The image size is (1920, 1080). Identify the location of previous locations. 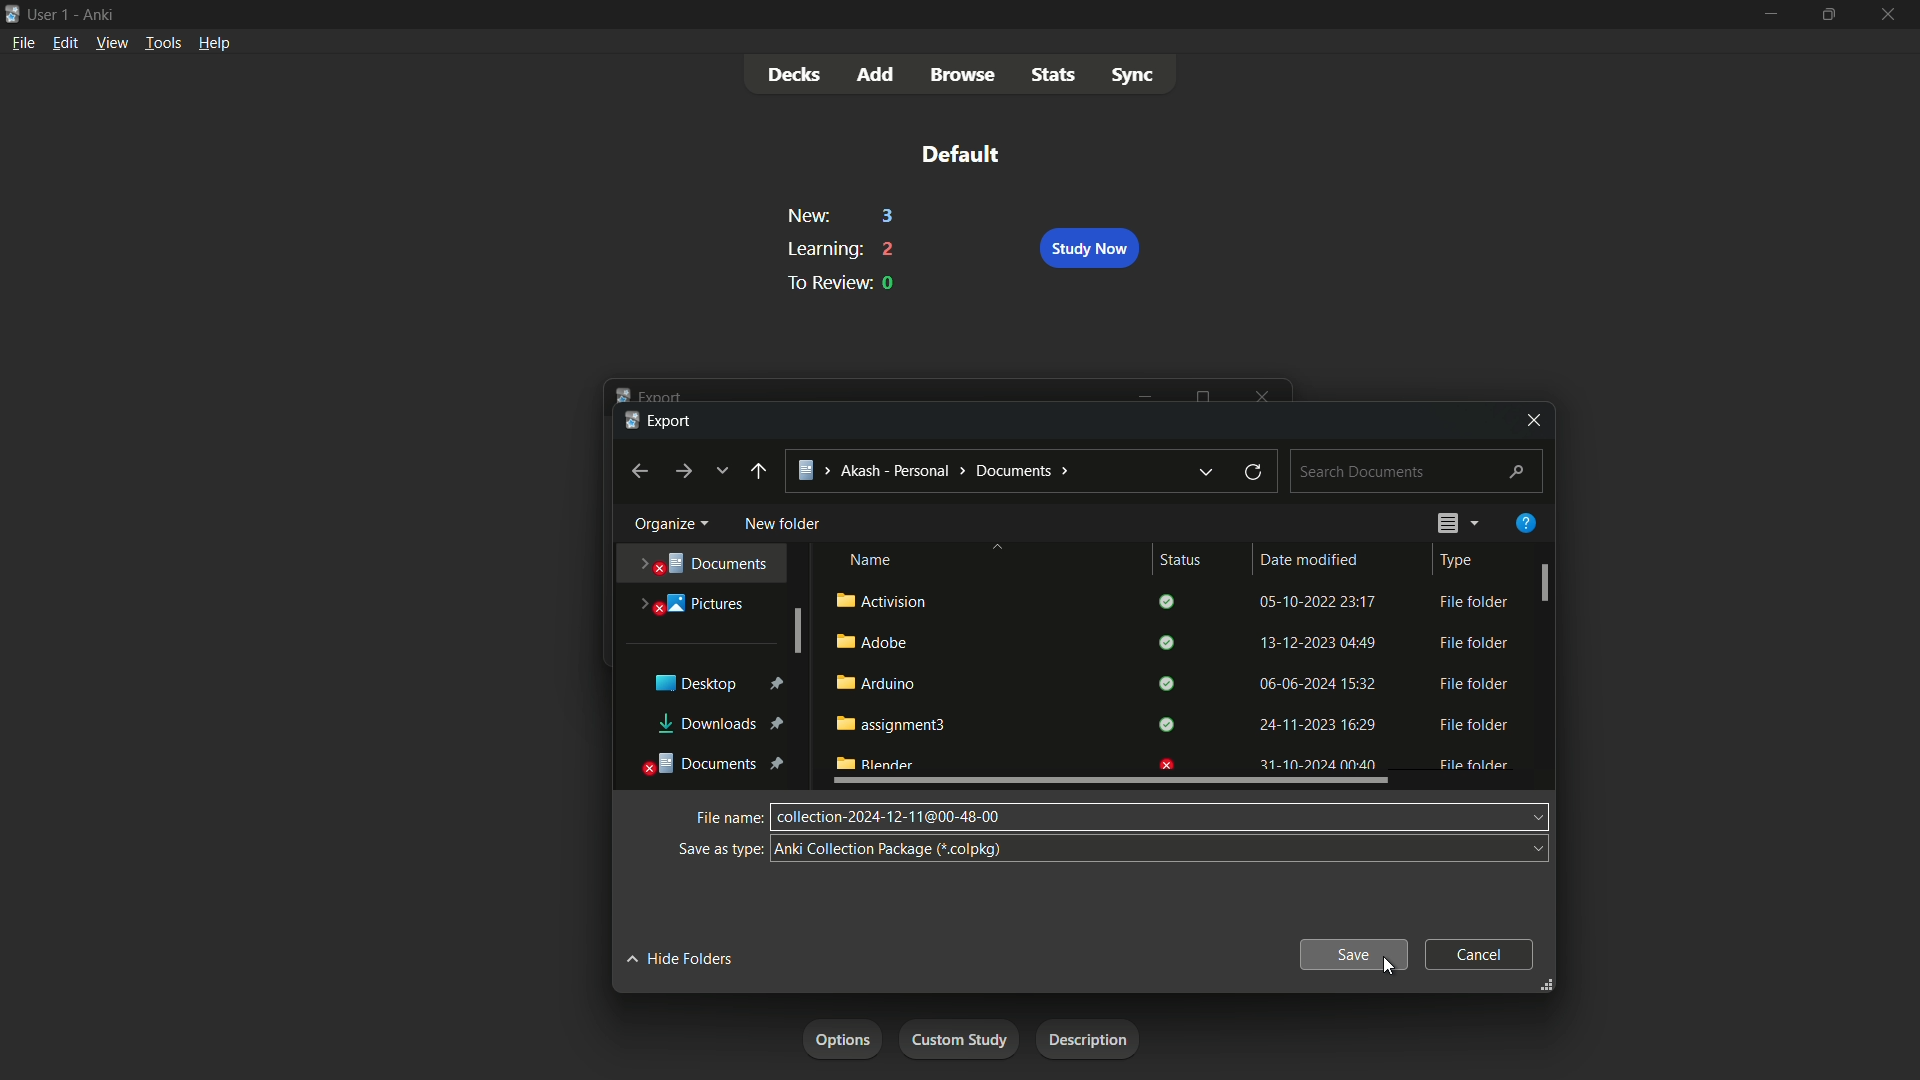
(721, 470).